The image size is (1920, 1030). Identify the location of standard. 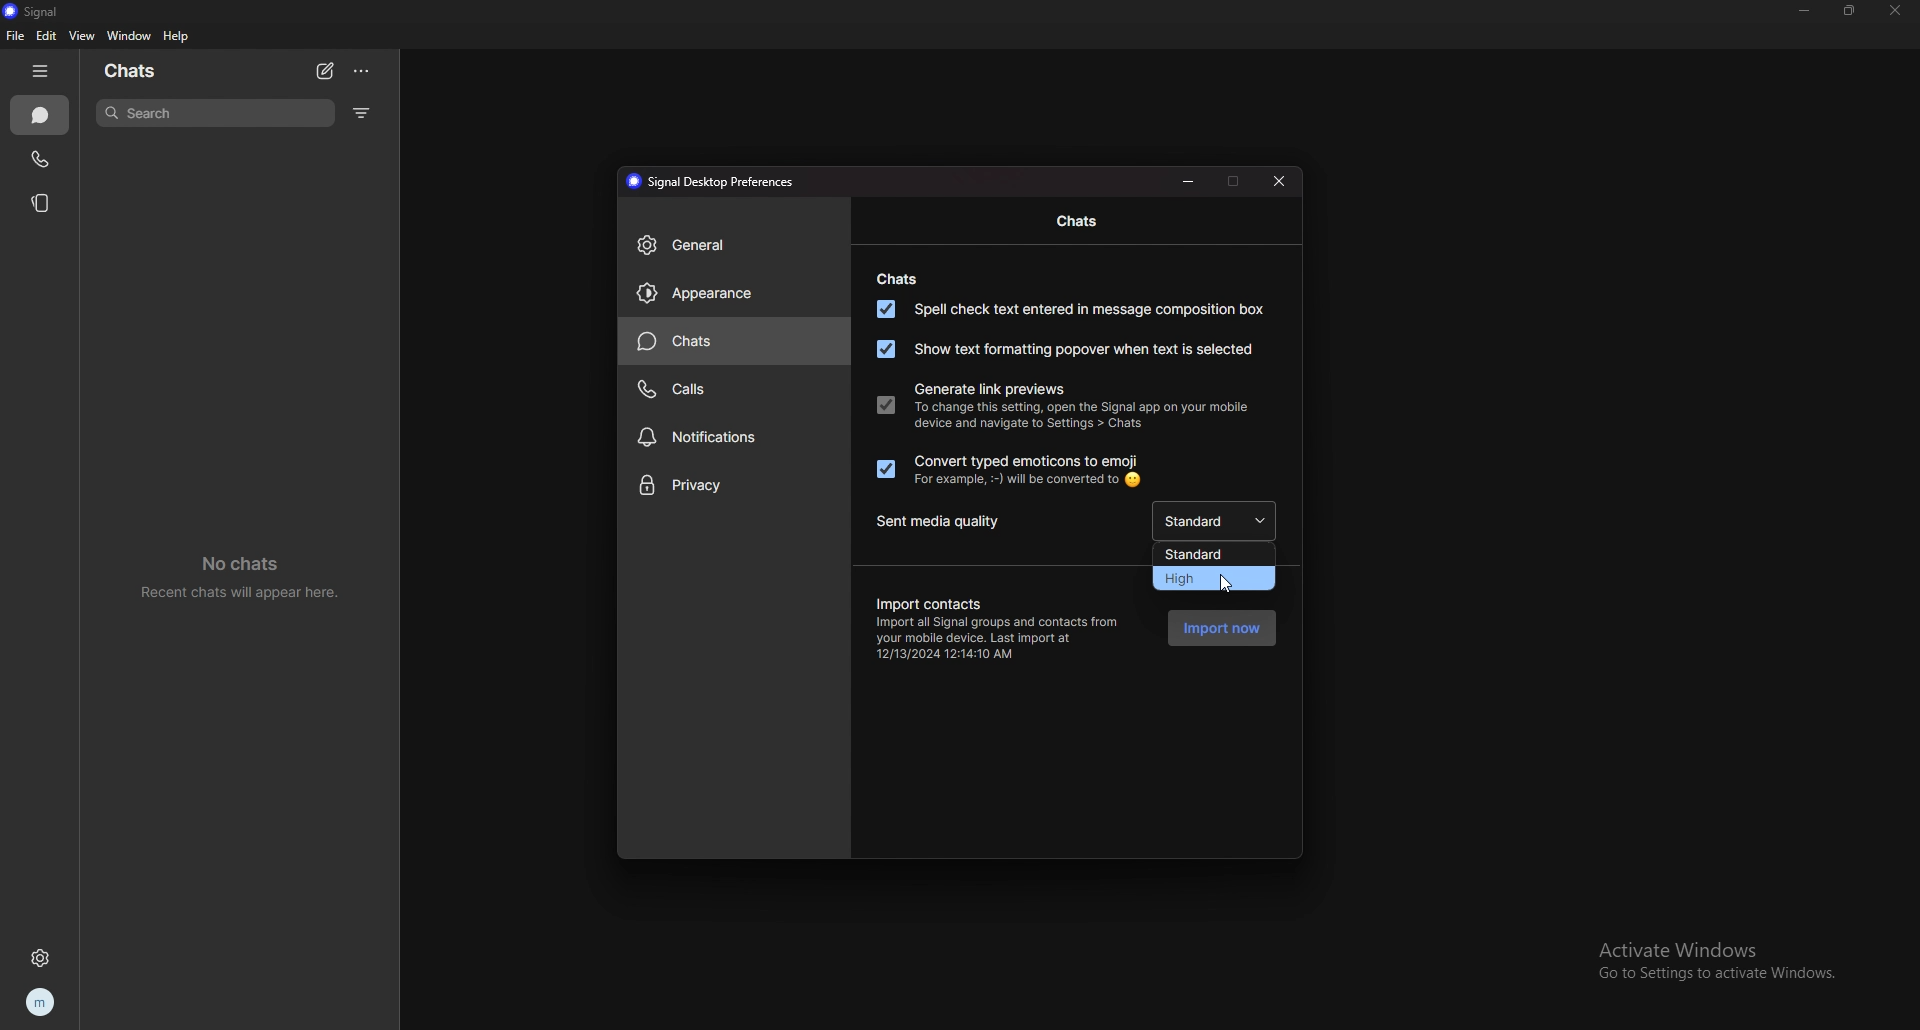
(1220, 520).